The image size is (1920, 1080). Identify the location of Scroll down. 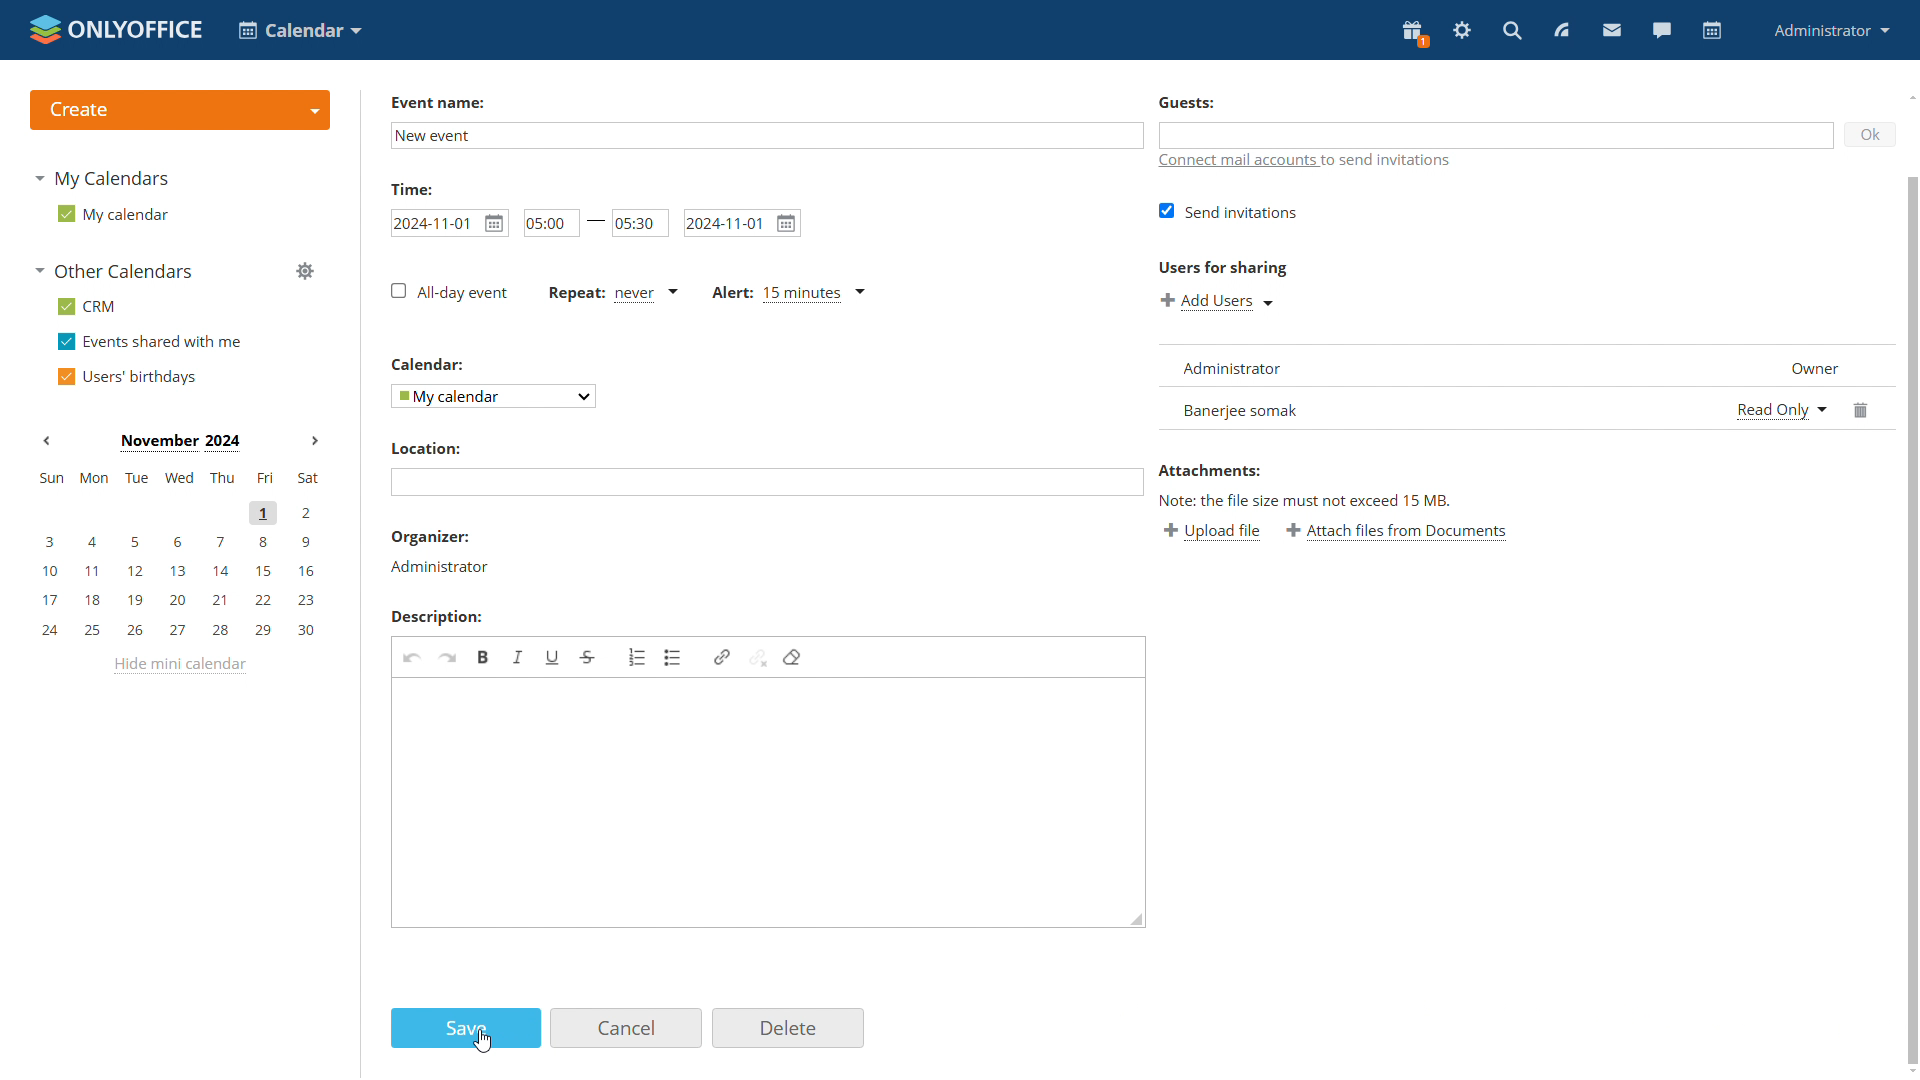
(1908, 1072).